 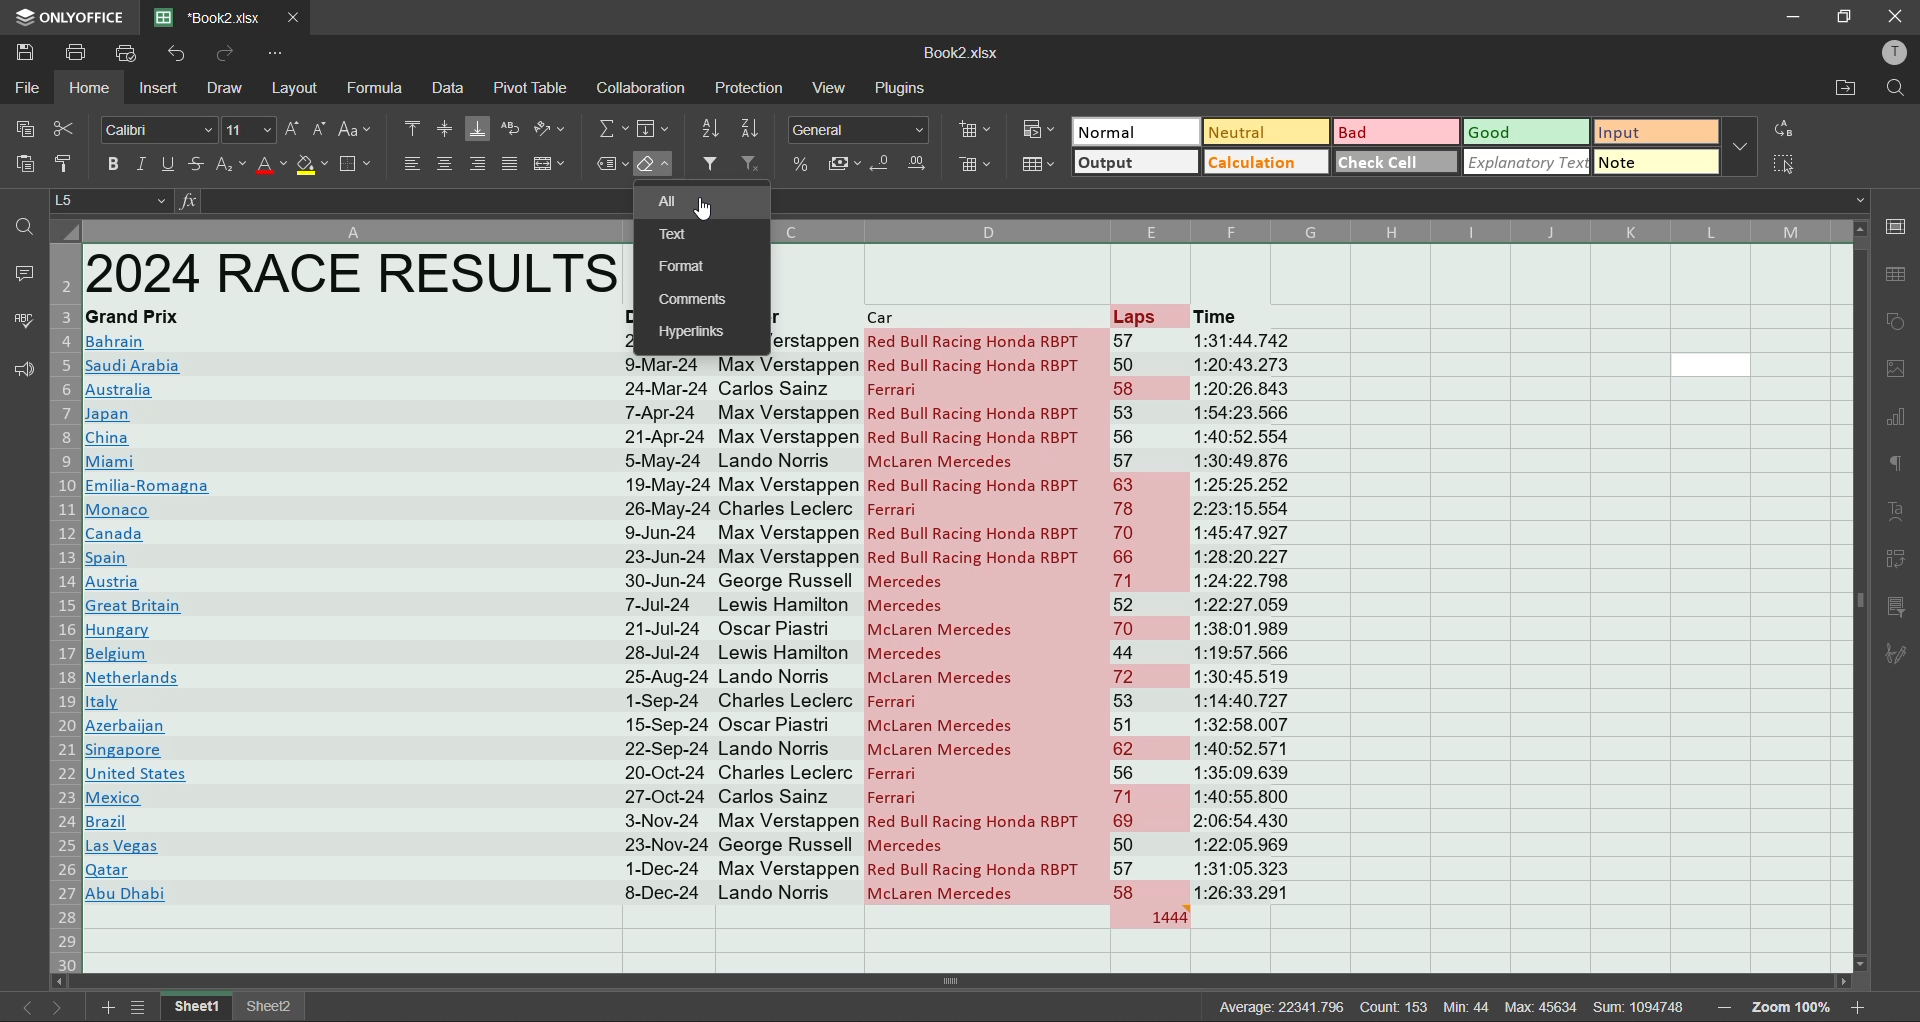 What do you see at coordinates (716, 130) in the screenshot?
I see `sort ascending` at bounding box center [716, 130].